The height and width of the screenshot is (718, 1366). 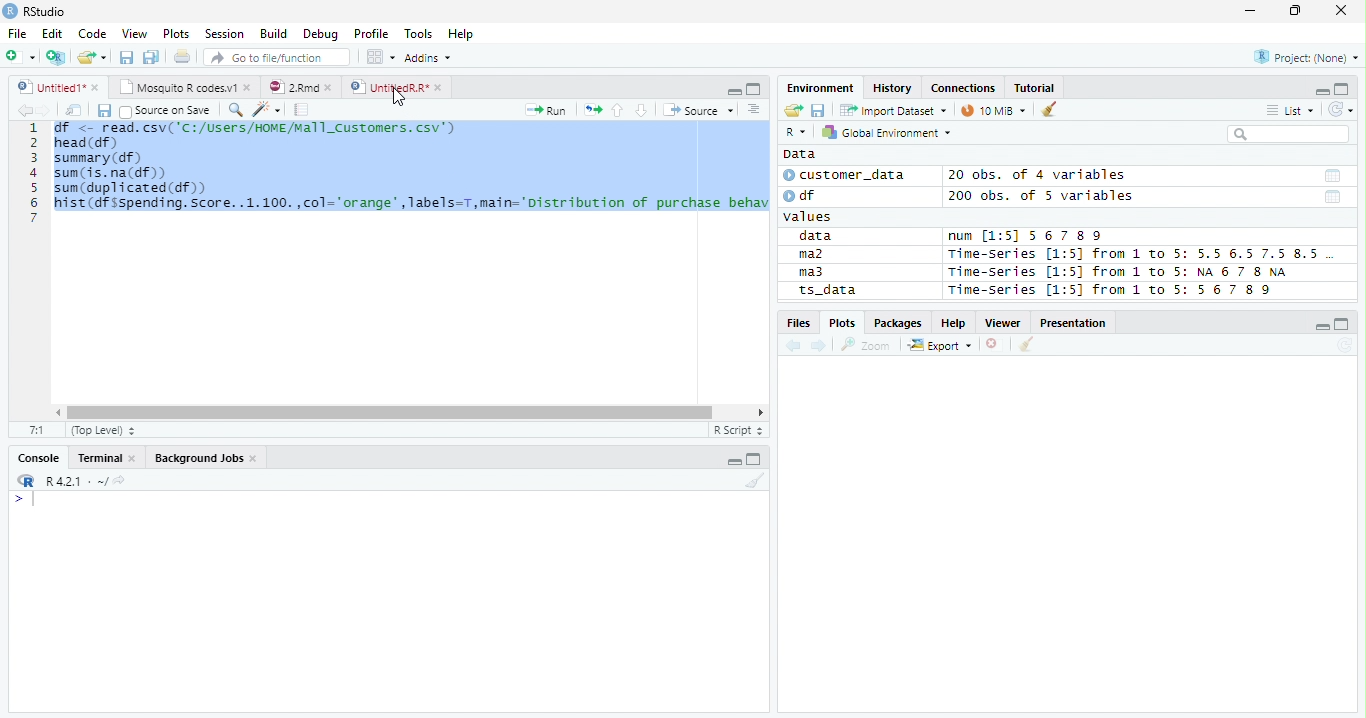 I want to click on Code Tools, so click(x=266, y=110).